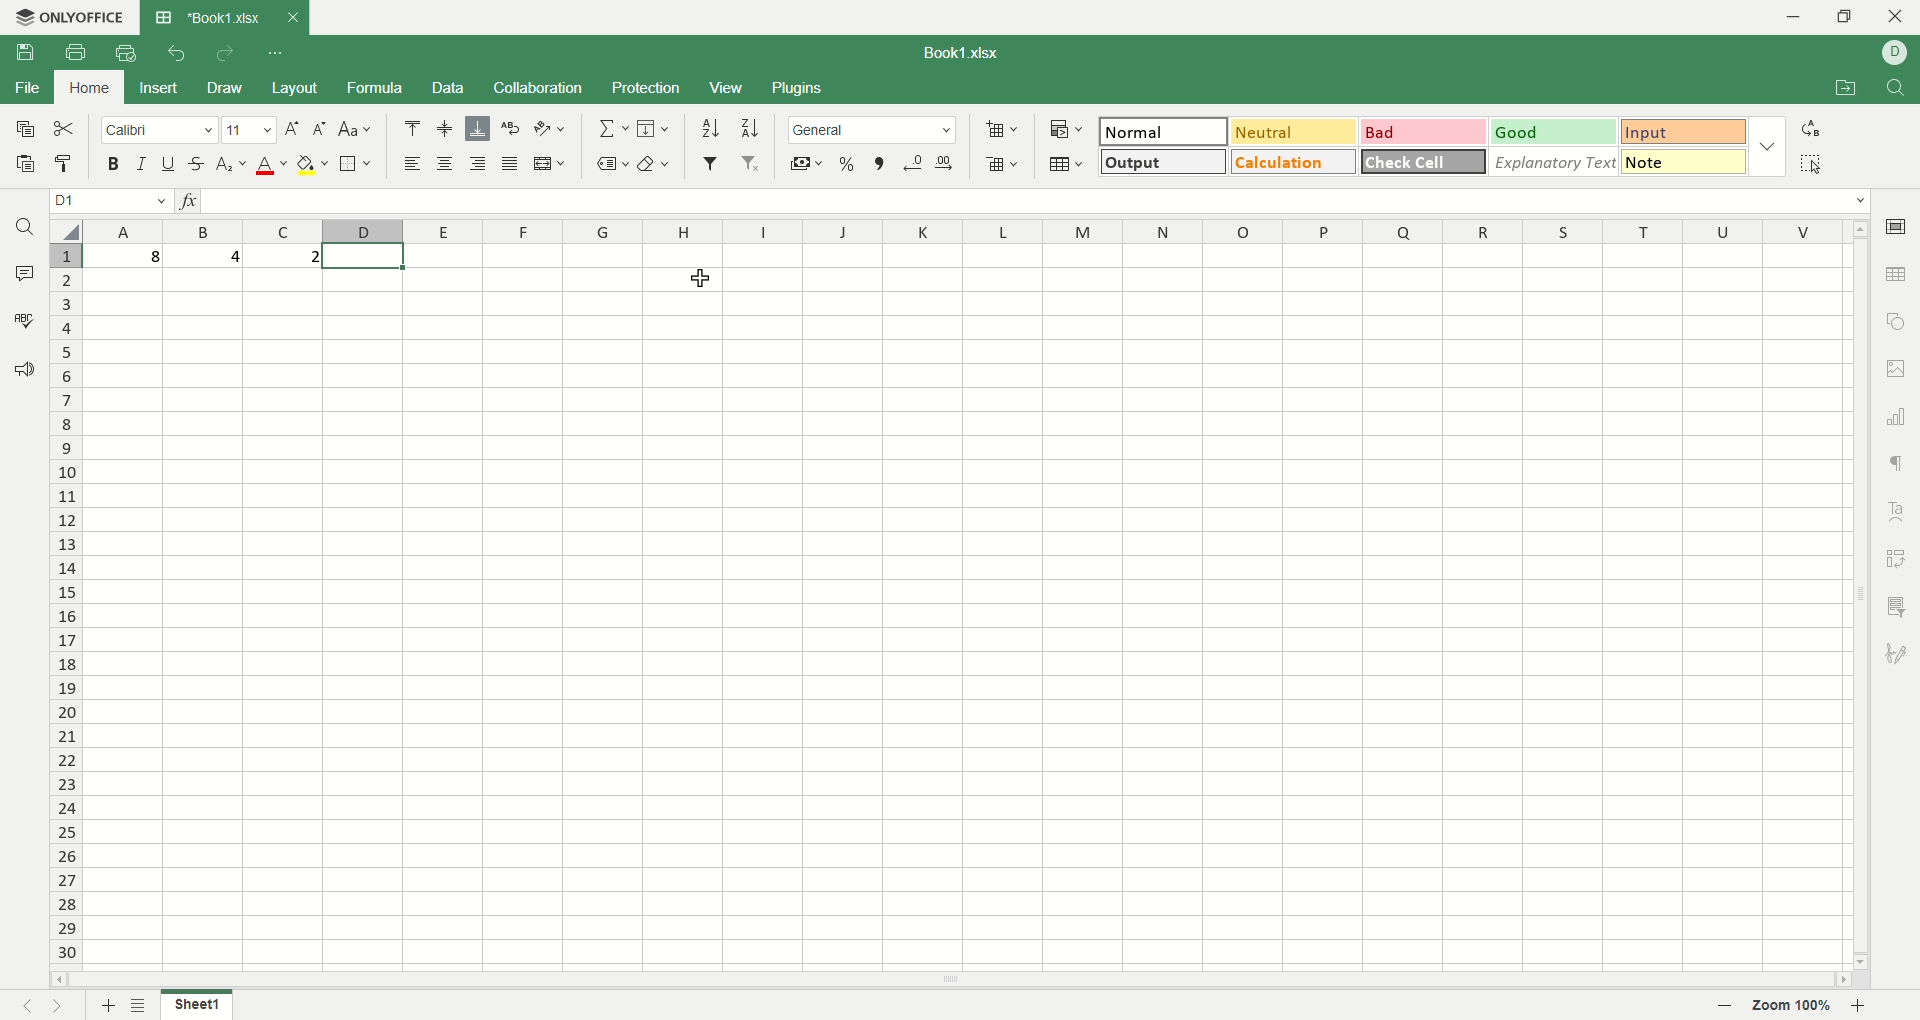  I want to click on table, so click(1064, 163).